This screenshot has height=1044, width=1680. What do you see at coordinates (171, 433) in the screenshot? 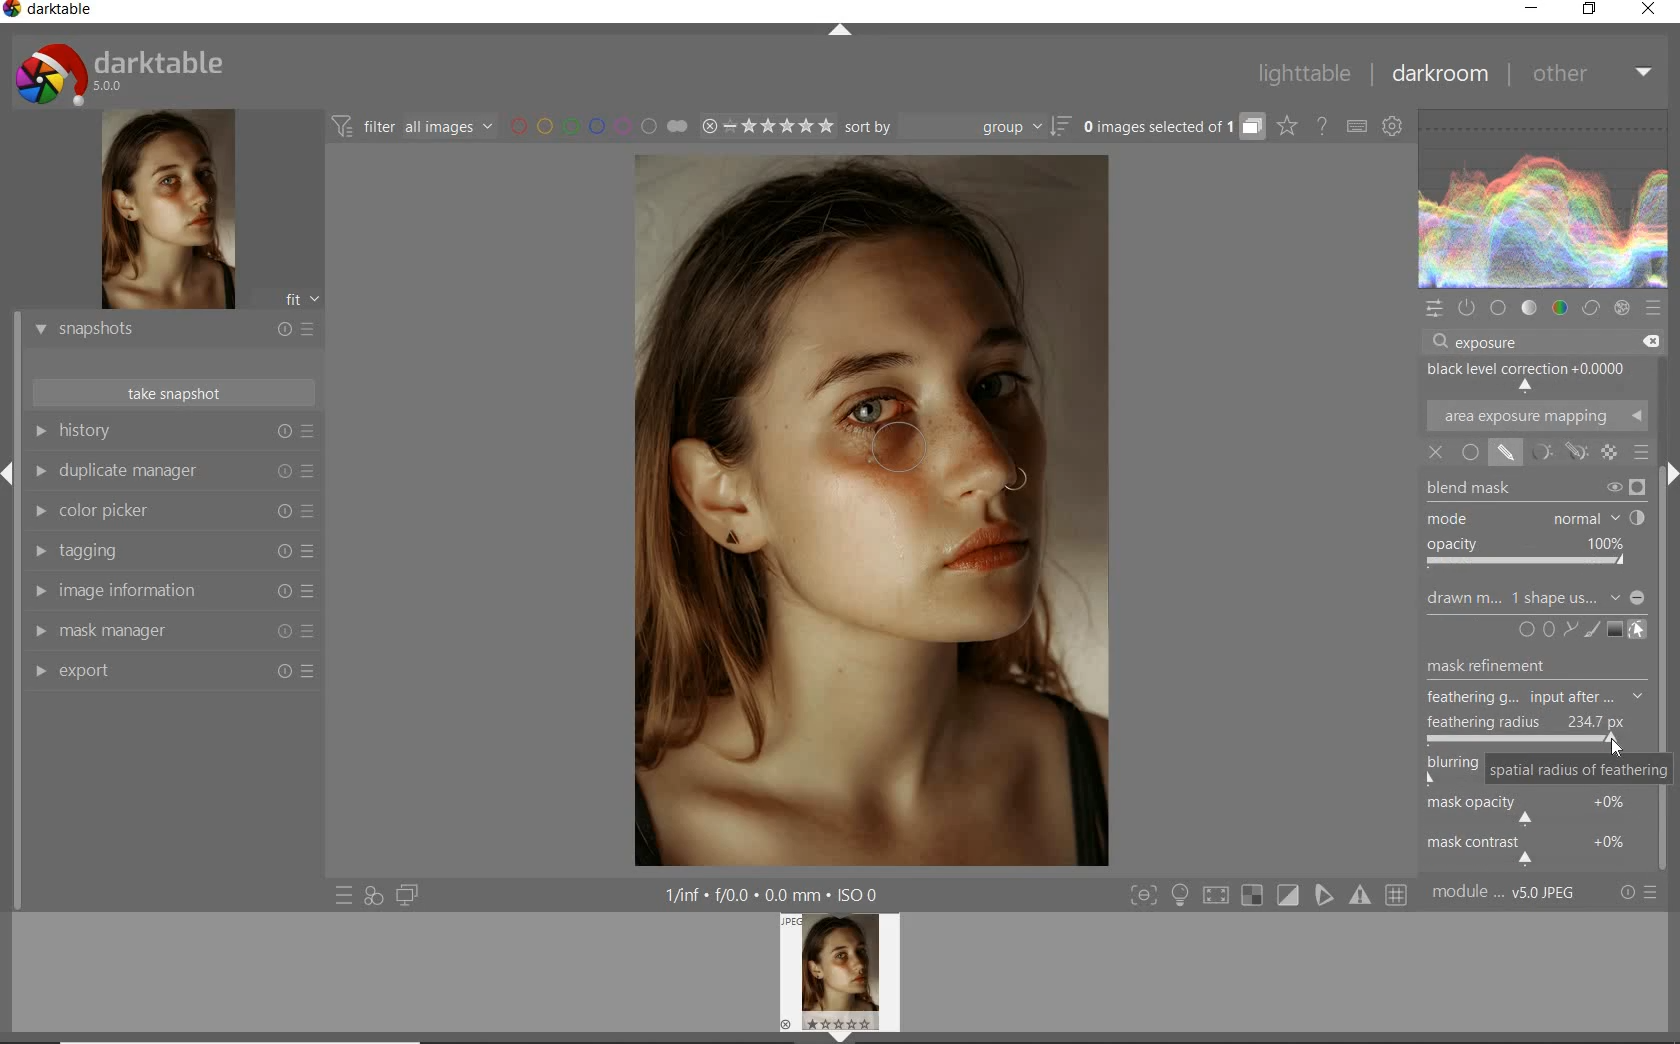
I see `history` at bounding box center [171, 433].